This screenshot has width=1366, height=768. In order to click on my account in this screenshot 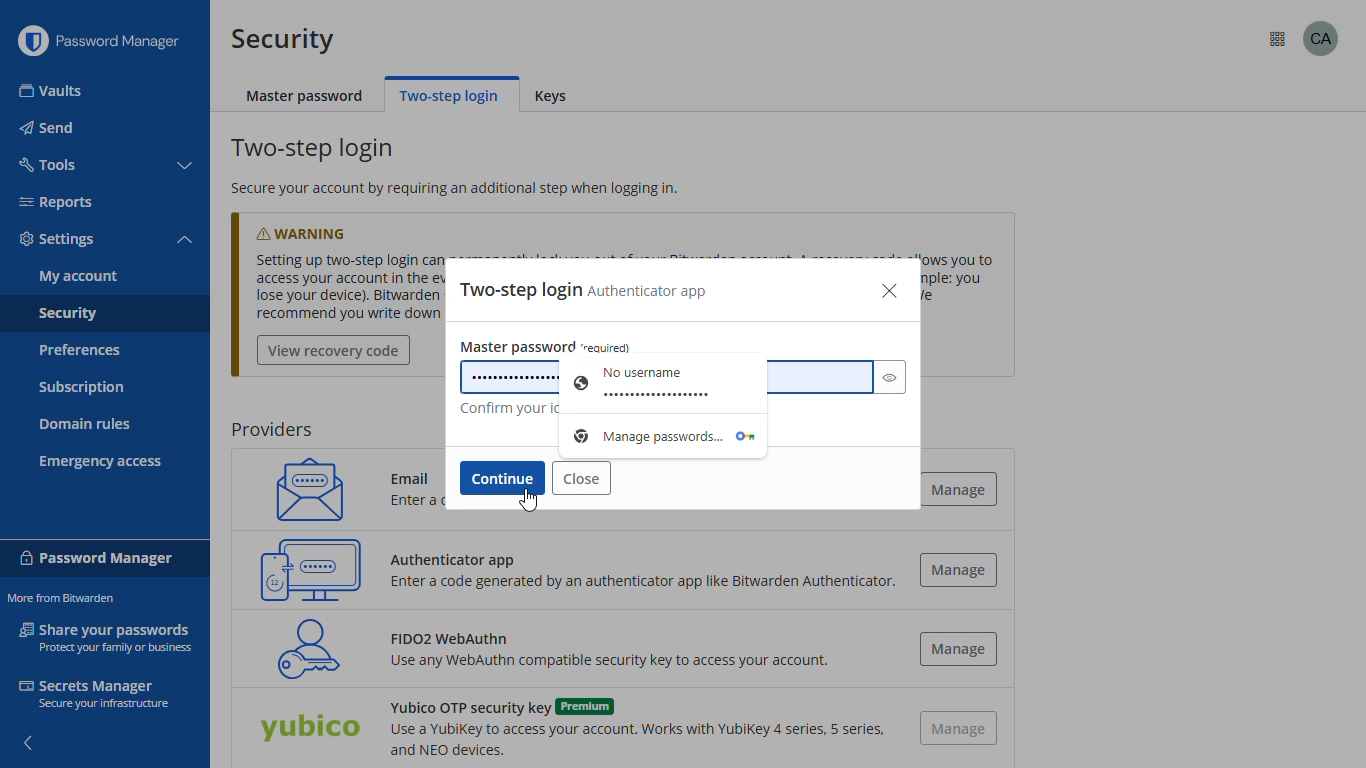, I will do `click(79, 276)`.